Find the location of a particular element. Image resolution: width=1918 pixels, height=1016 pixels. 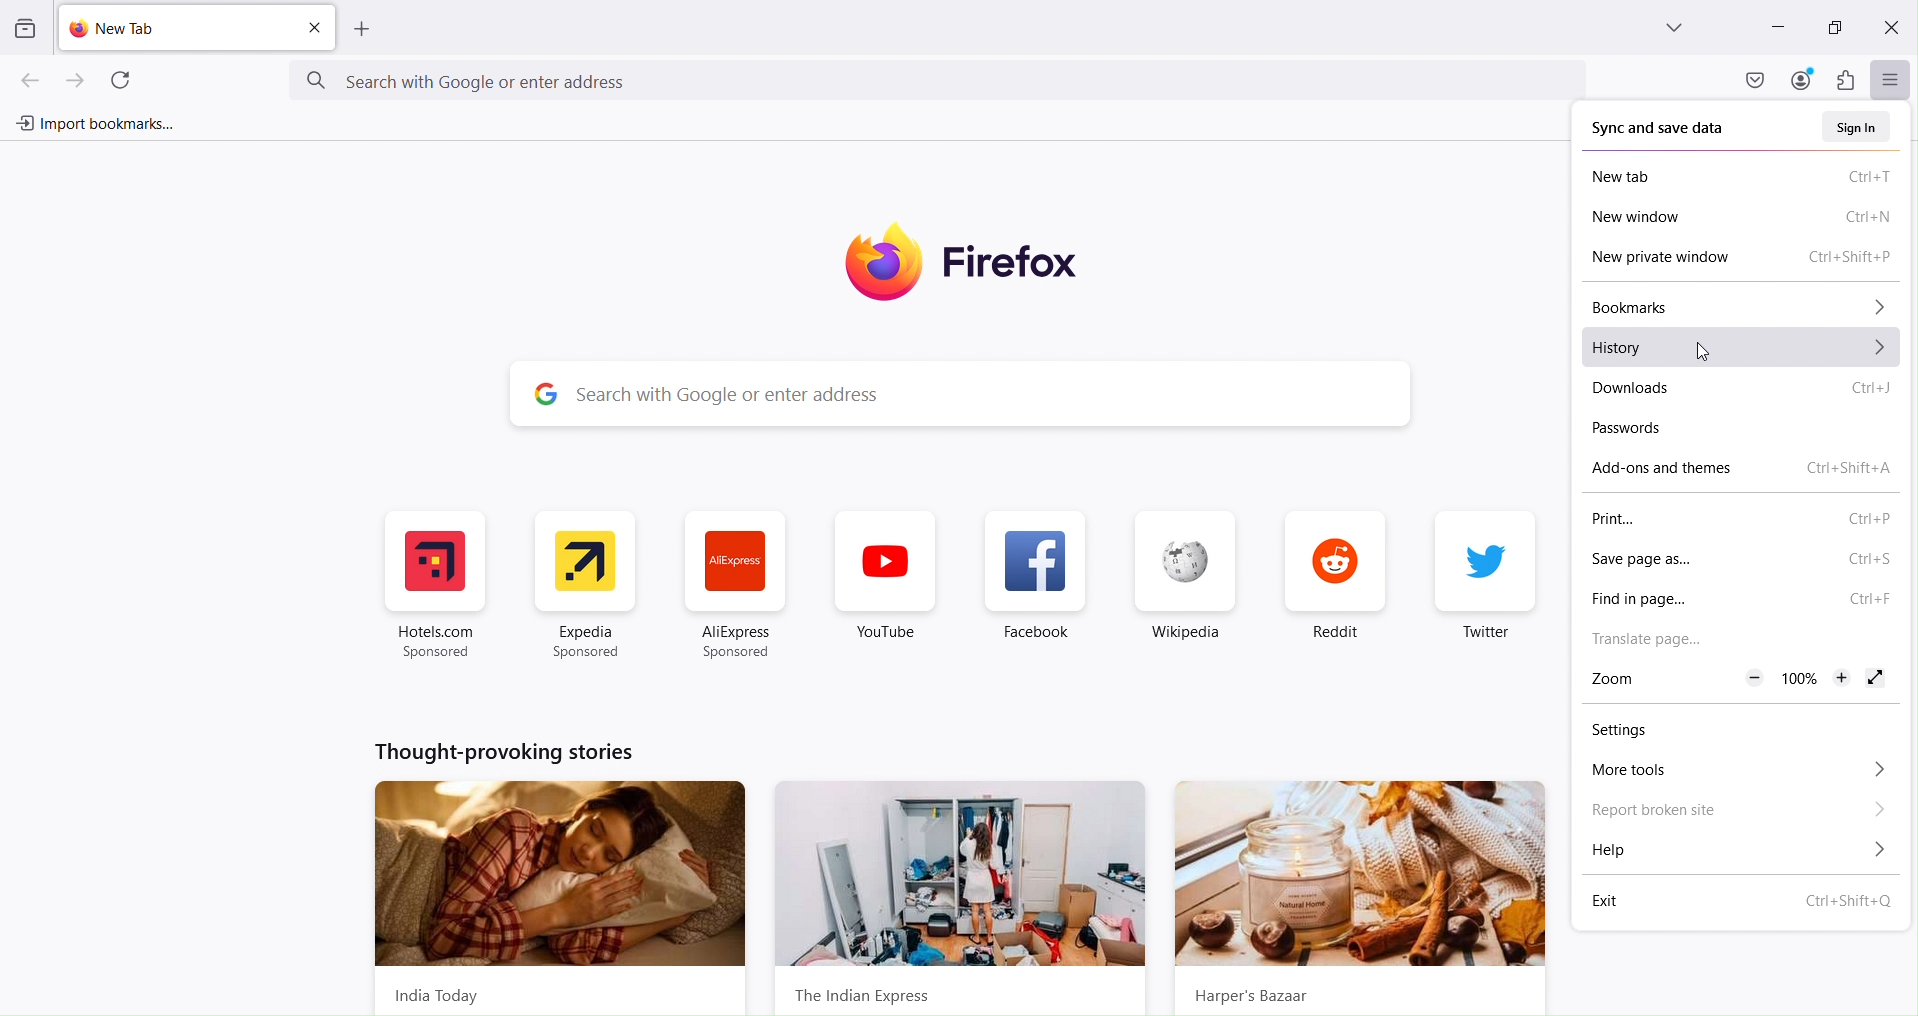

Minimize is located at coordinates (1776, 28).